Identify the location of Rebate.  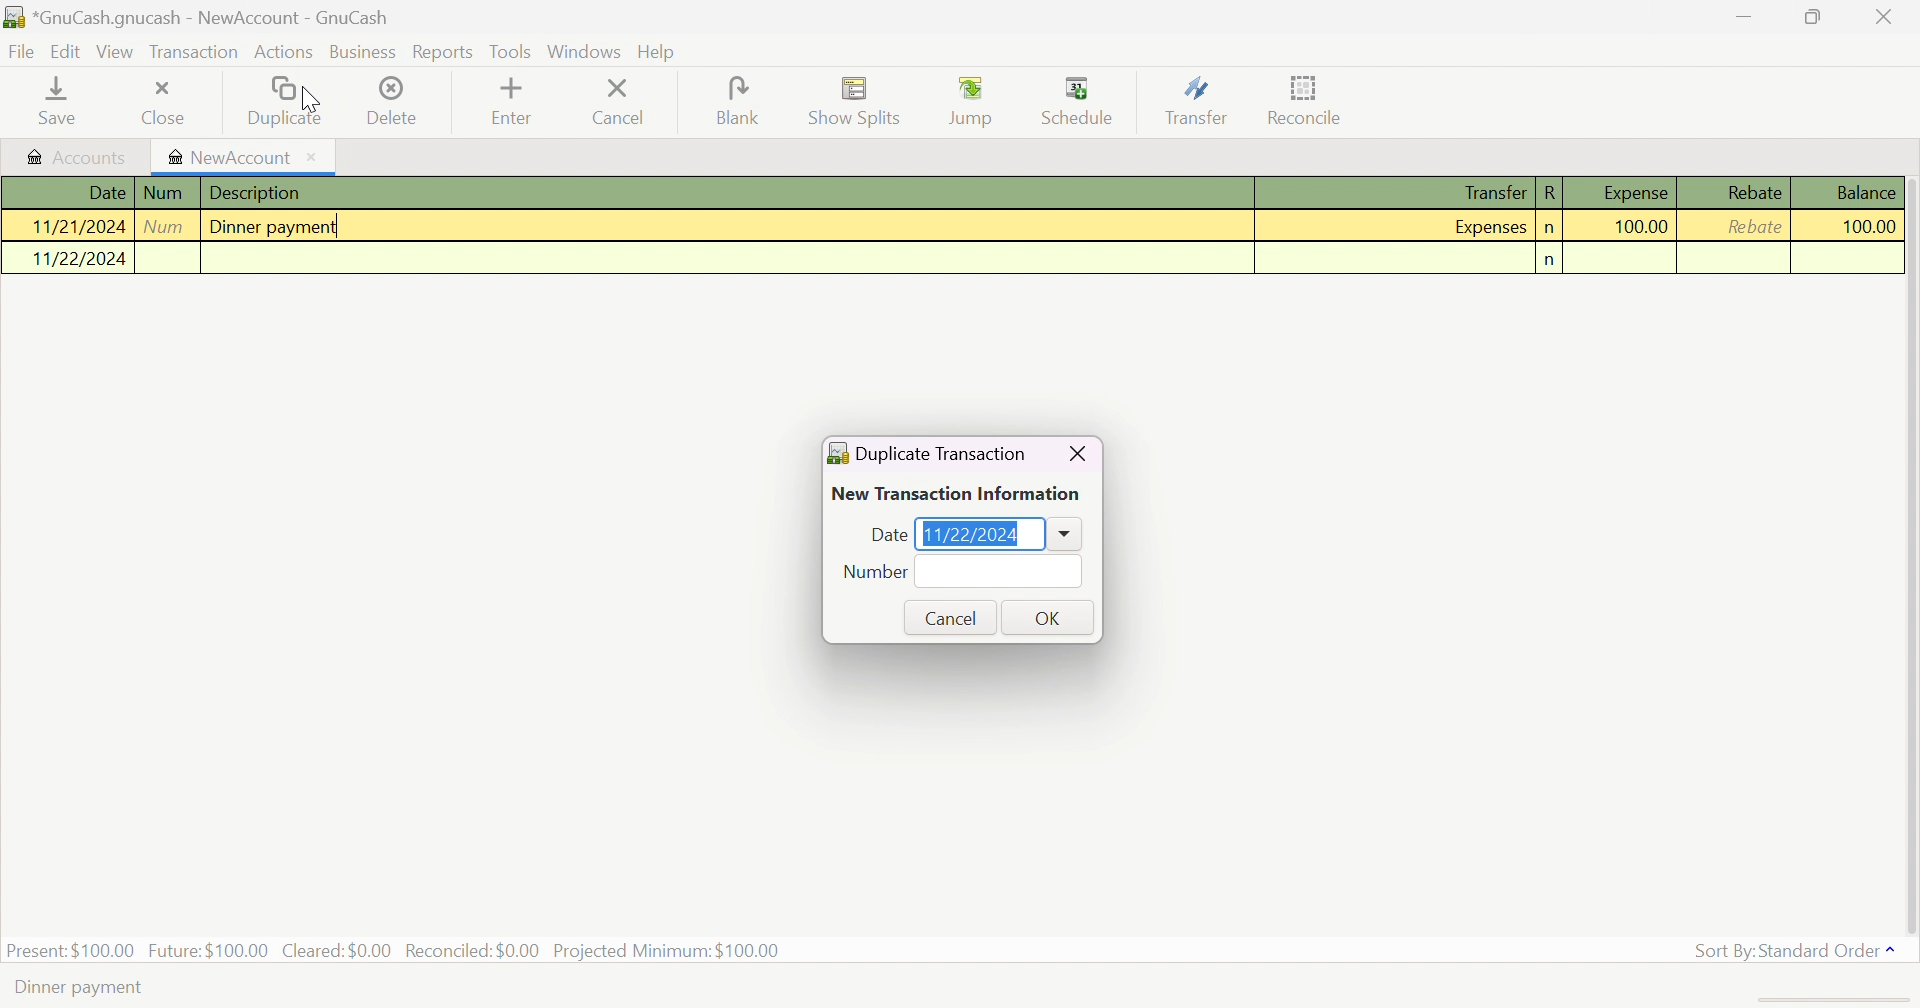
(1755, 226).